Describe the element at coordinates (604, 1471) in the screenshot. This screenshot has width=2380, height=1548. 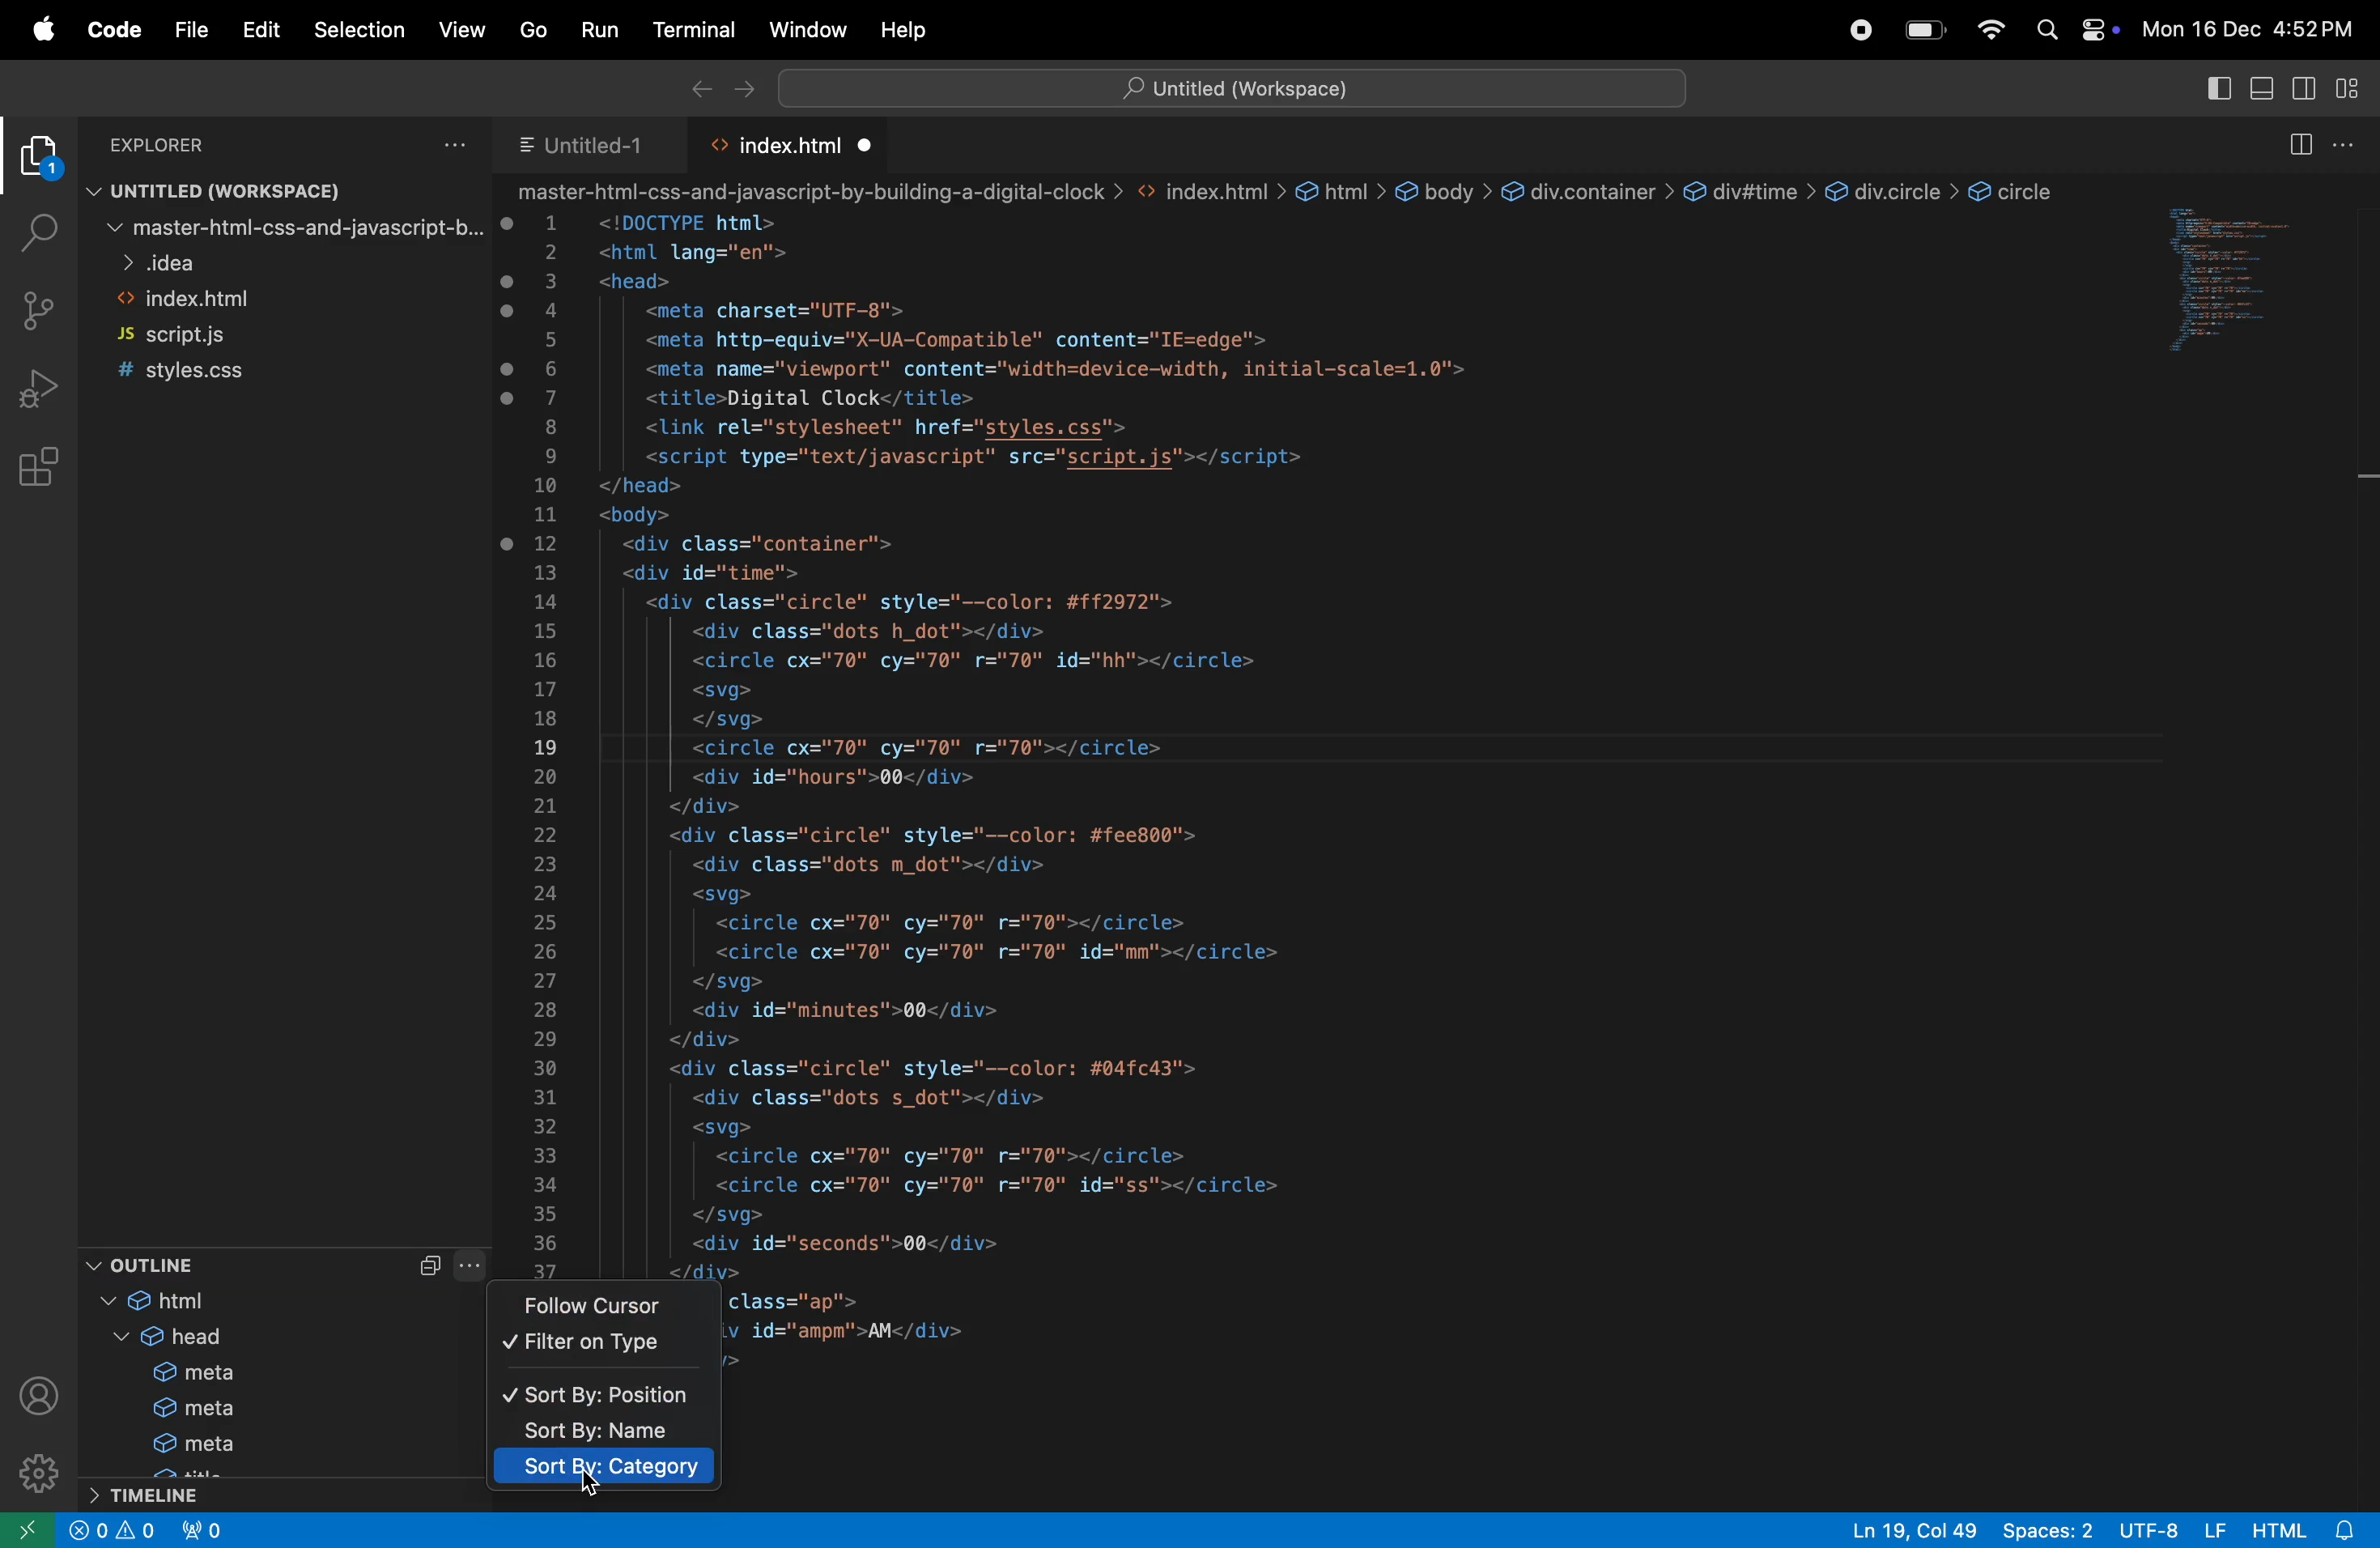
I see `sort by category` at that location.